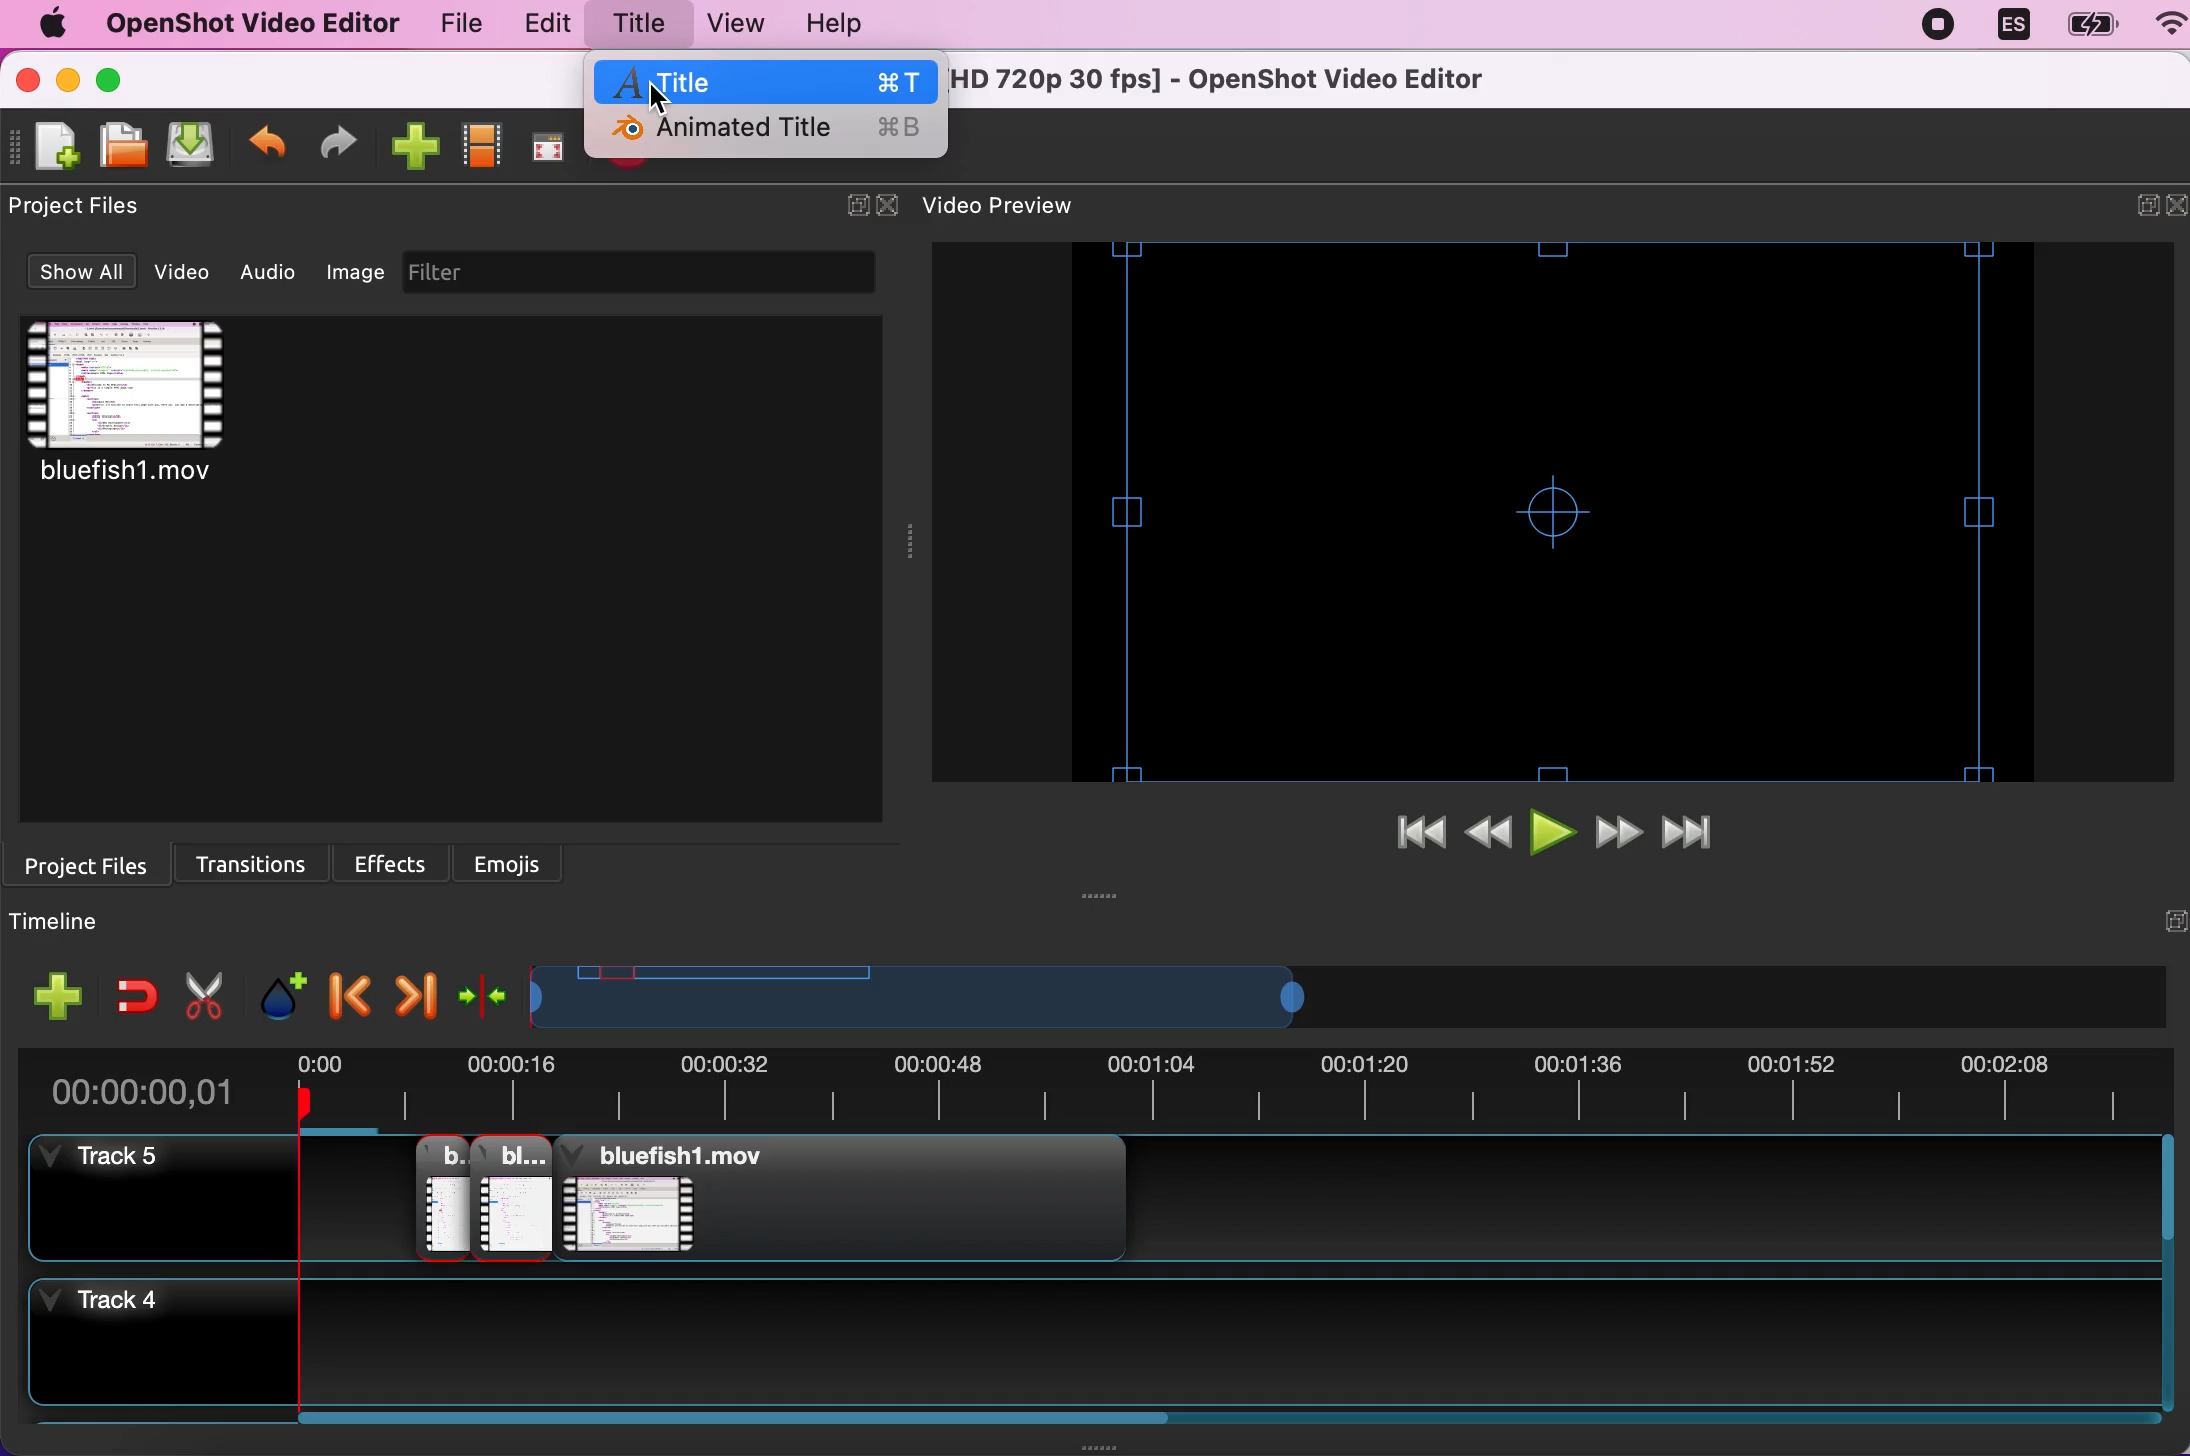 This screenshot has height=1456, width=2190. Describe the element at coordinates (1942, 24) in the screenshot. I see `recording stopped` at that location.